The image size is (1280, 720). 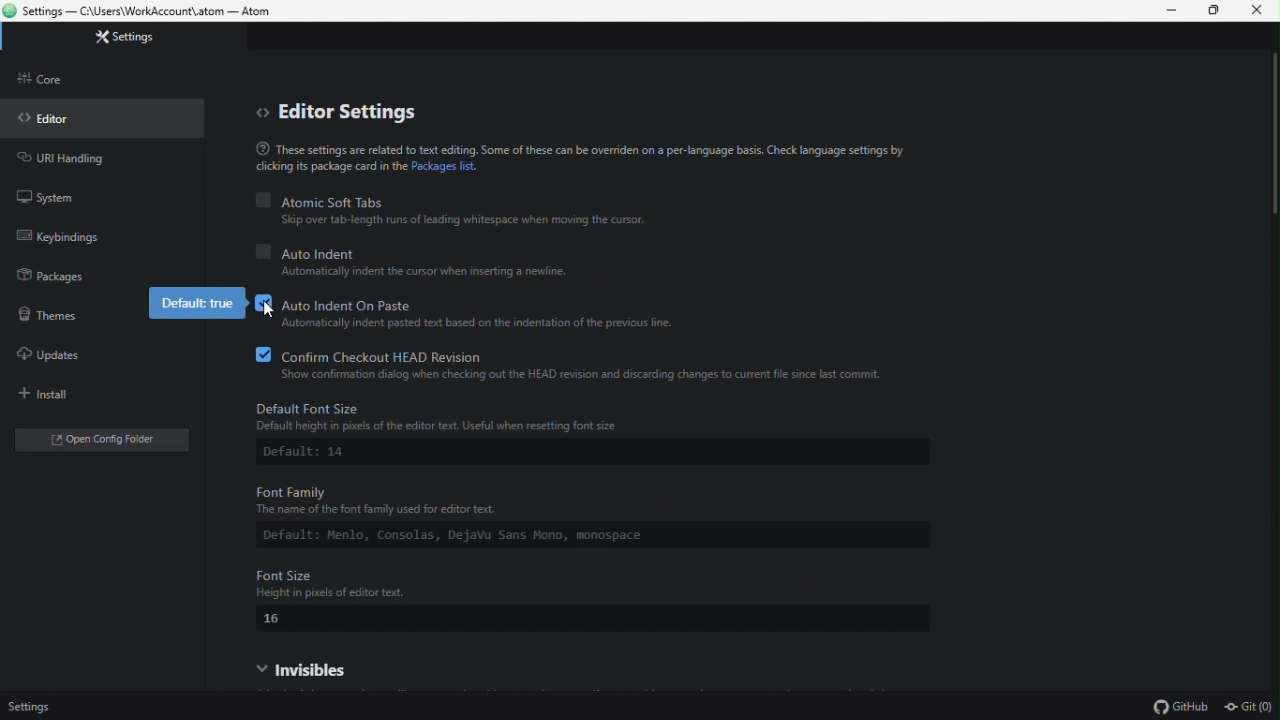 What do you see at coordinates (512, 535) in the screenshot?
I see `Default: Menlo, Comsolas, Dejsvu Sans Mono, monospace` at bounding box center [512, 535].